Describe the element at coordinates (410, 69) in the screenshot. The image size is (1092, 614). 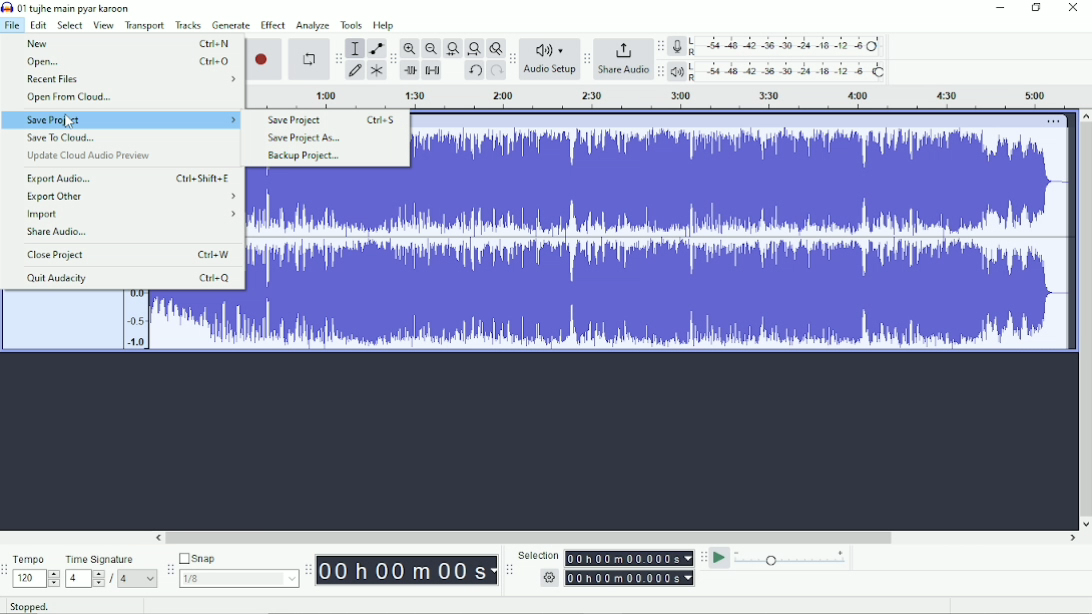
I see `Trim audio outside selection` at that location.